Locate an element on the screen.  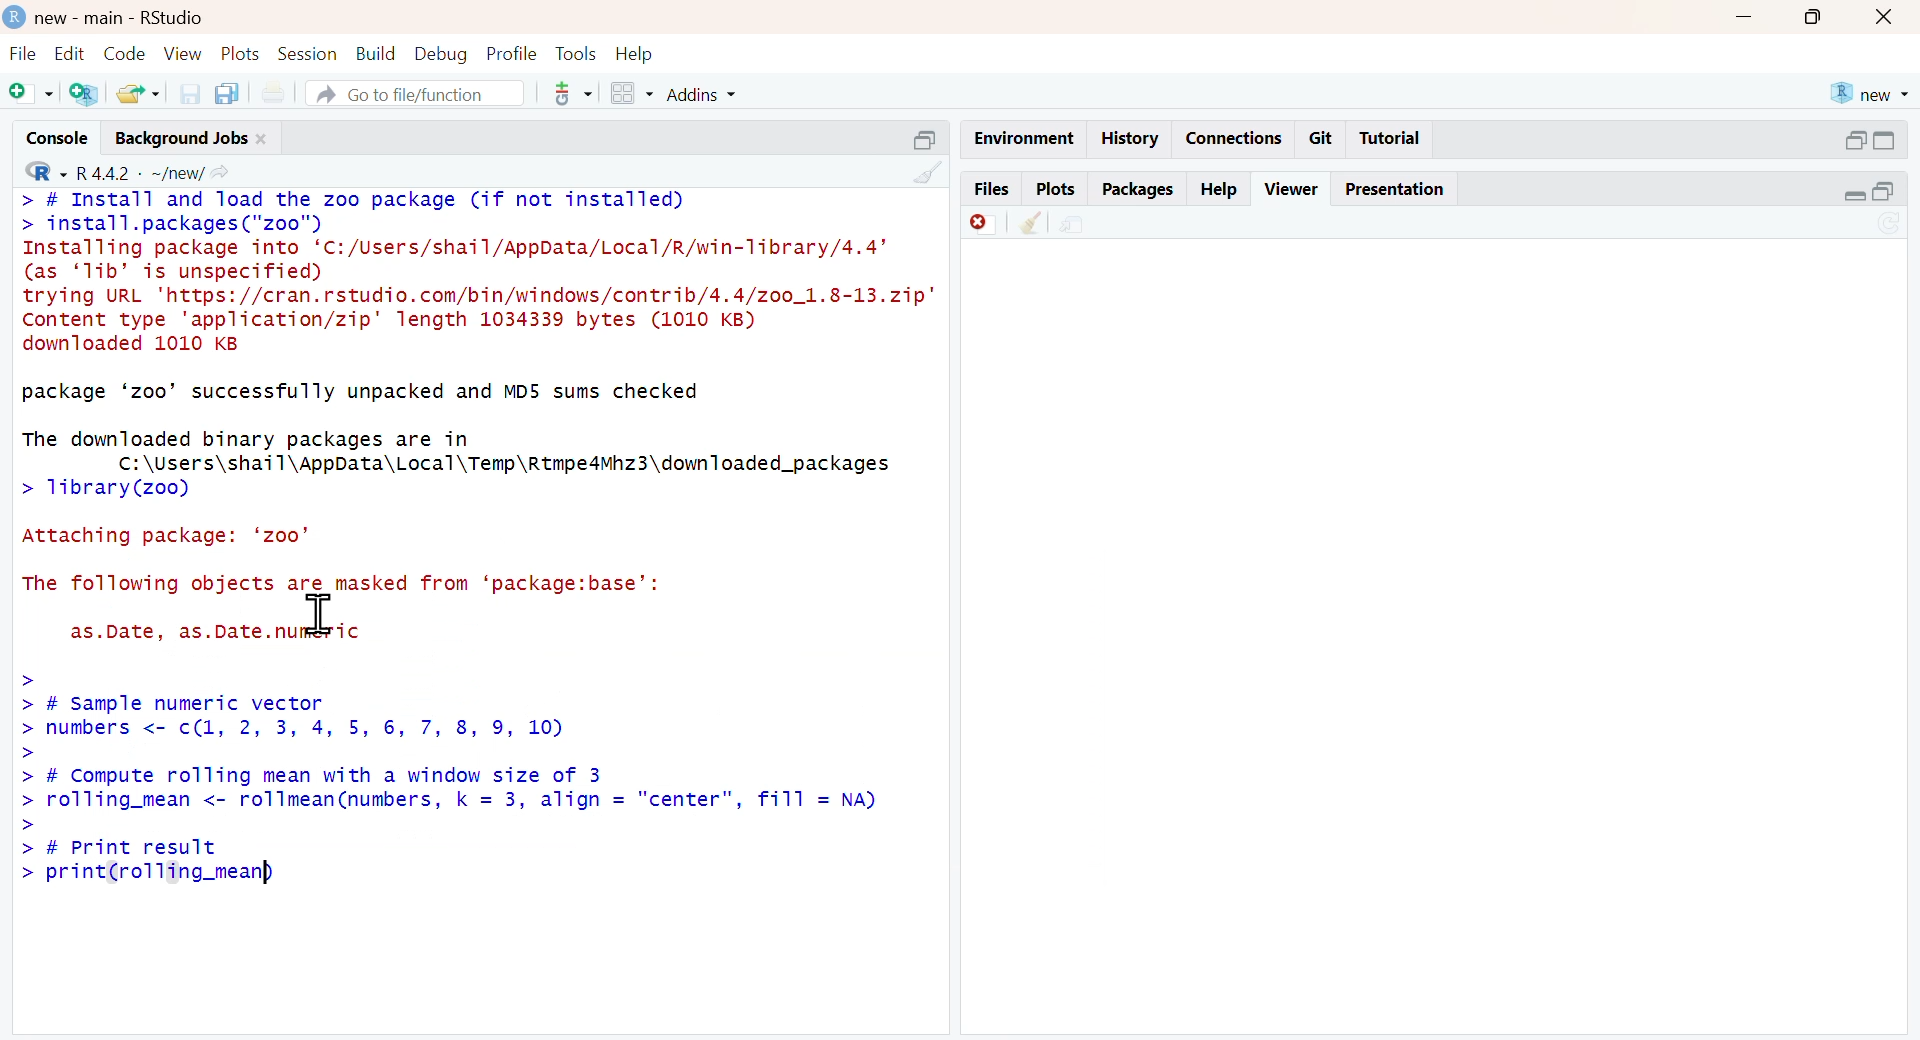
edit is located at coordinates (70, 53).